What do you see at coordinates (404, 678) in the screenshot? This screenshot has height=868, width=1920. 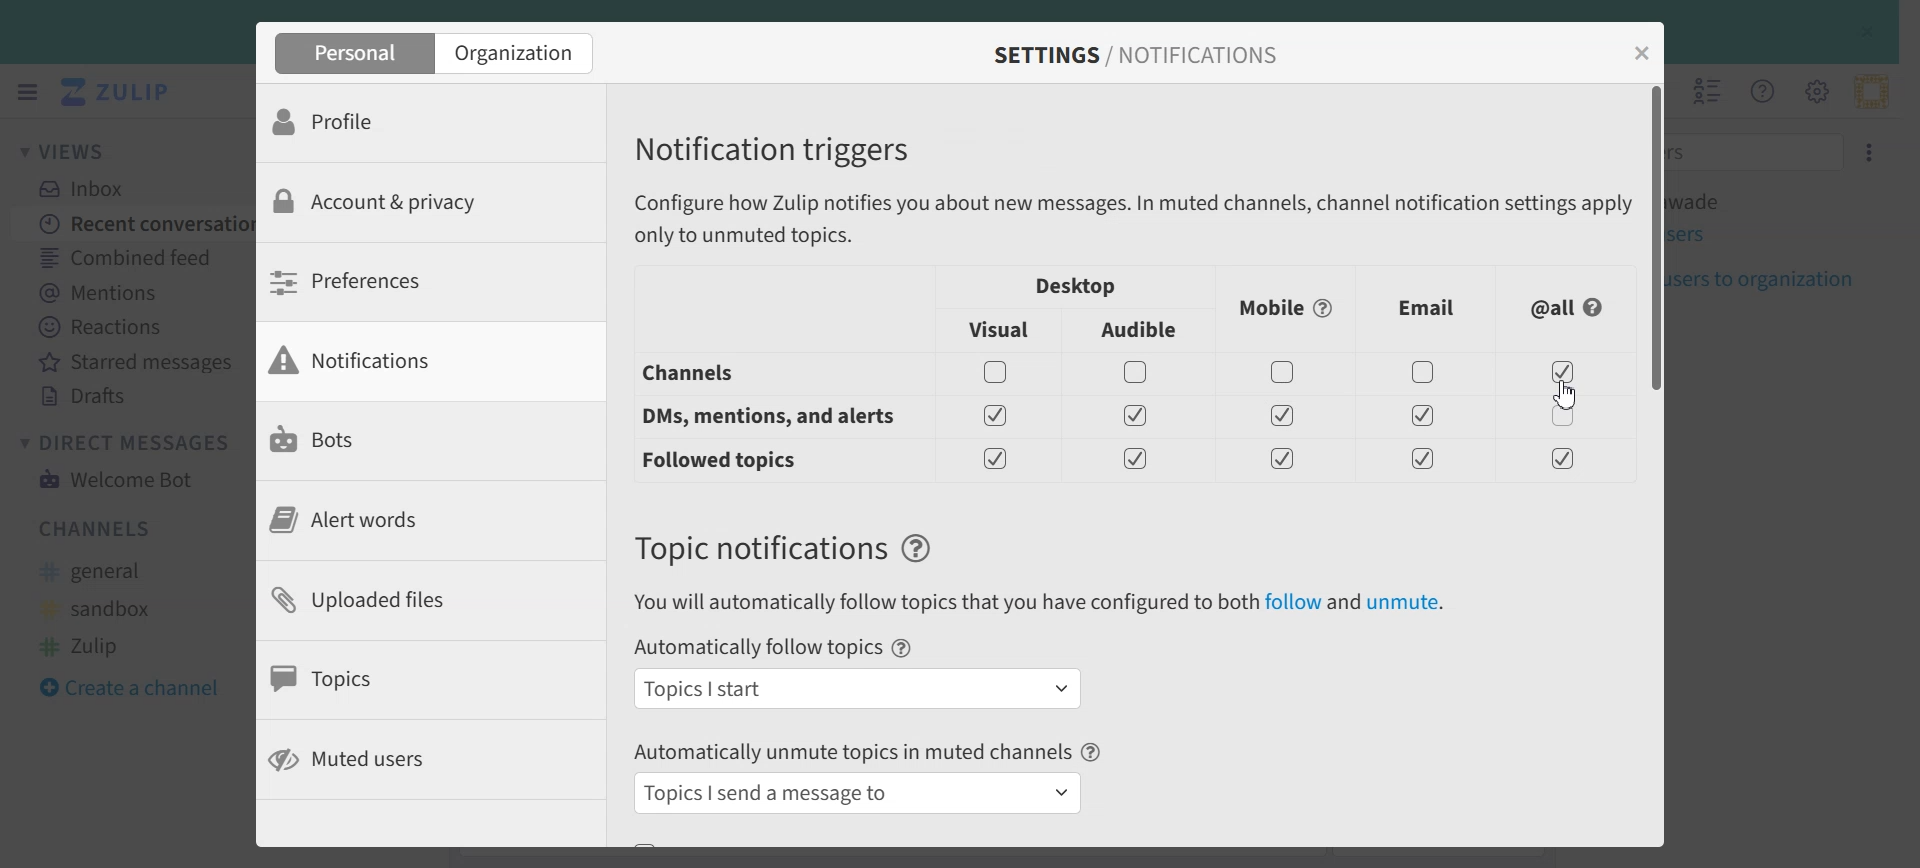 I see `Topics` at bounding box center [404, 678].